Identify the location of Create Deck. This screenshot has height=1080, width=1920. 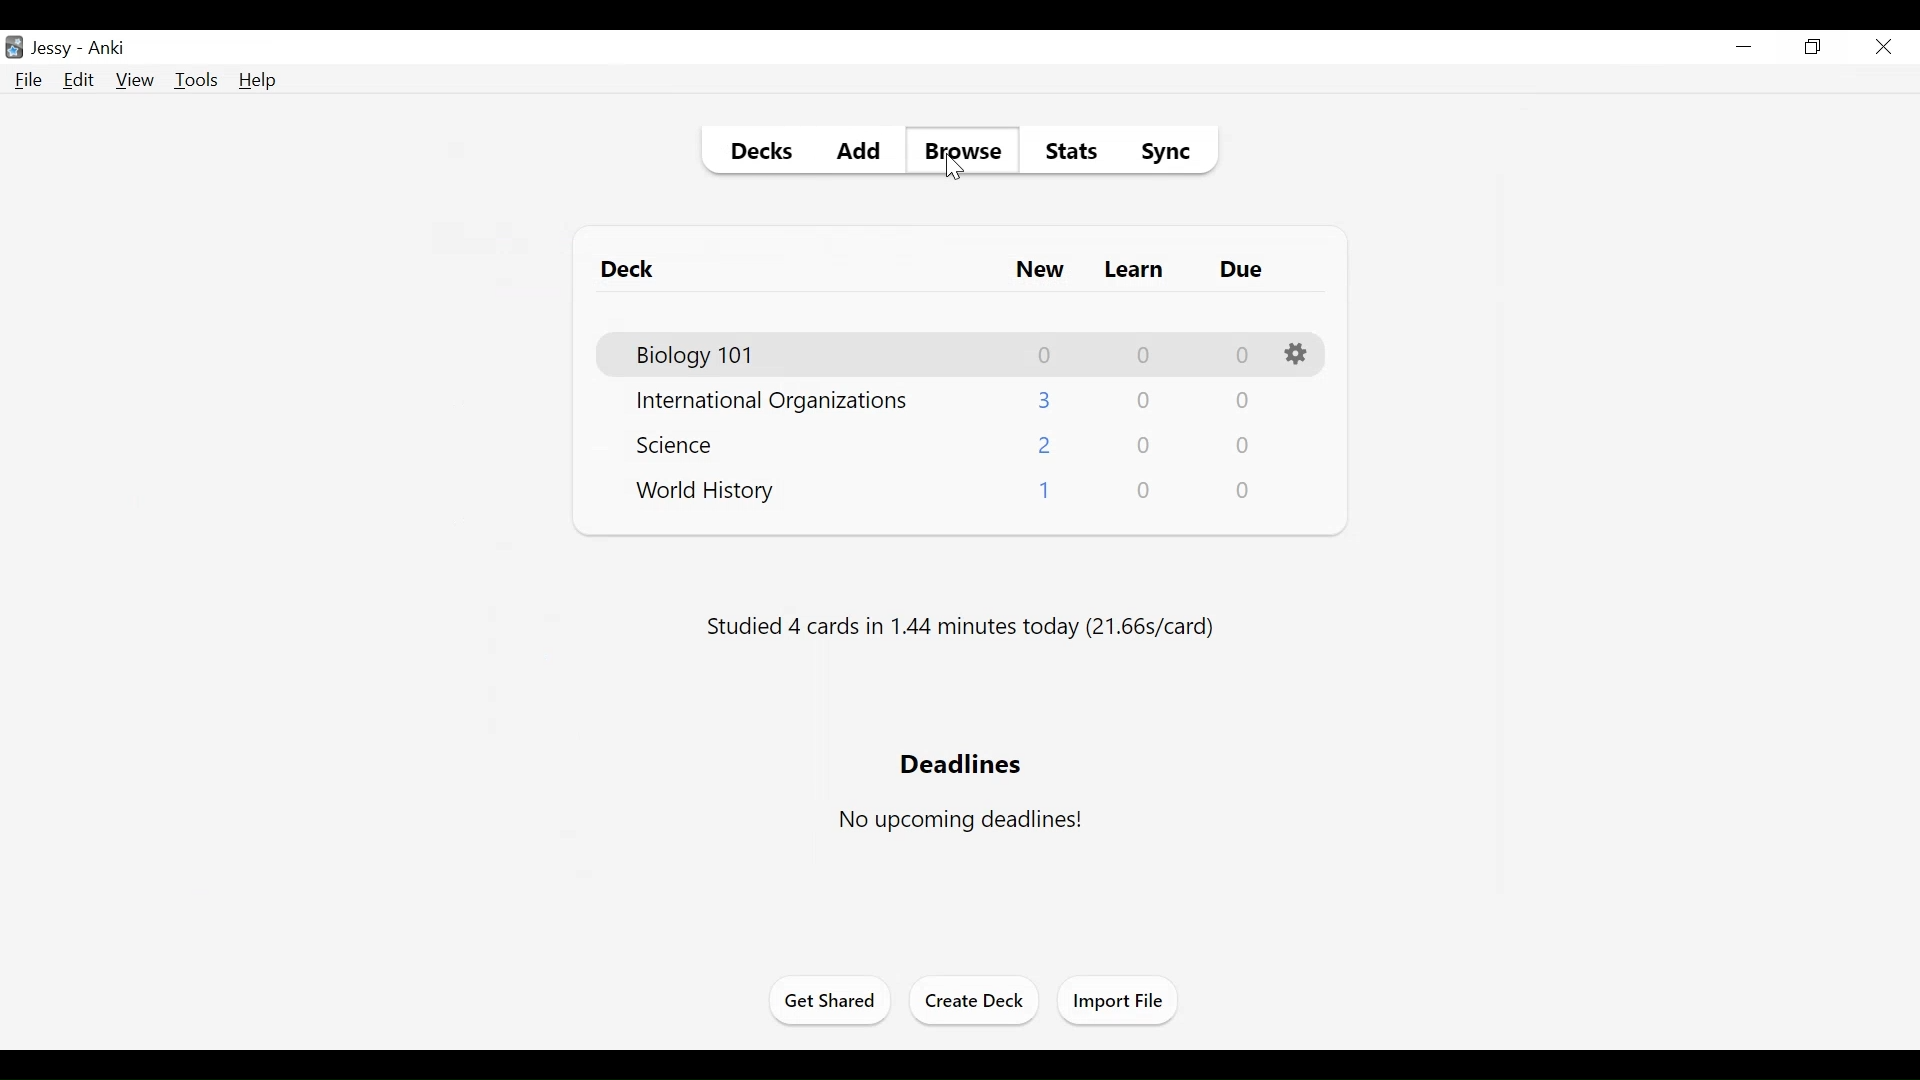
(977, 1000).